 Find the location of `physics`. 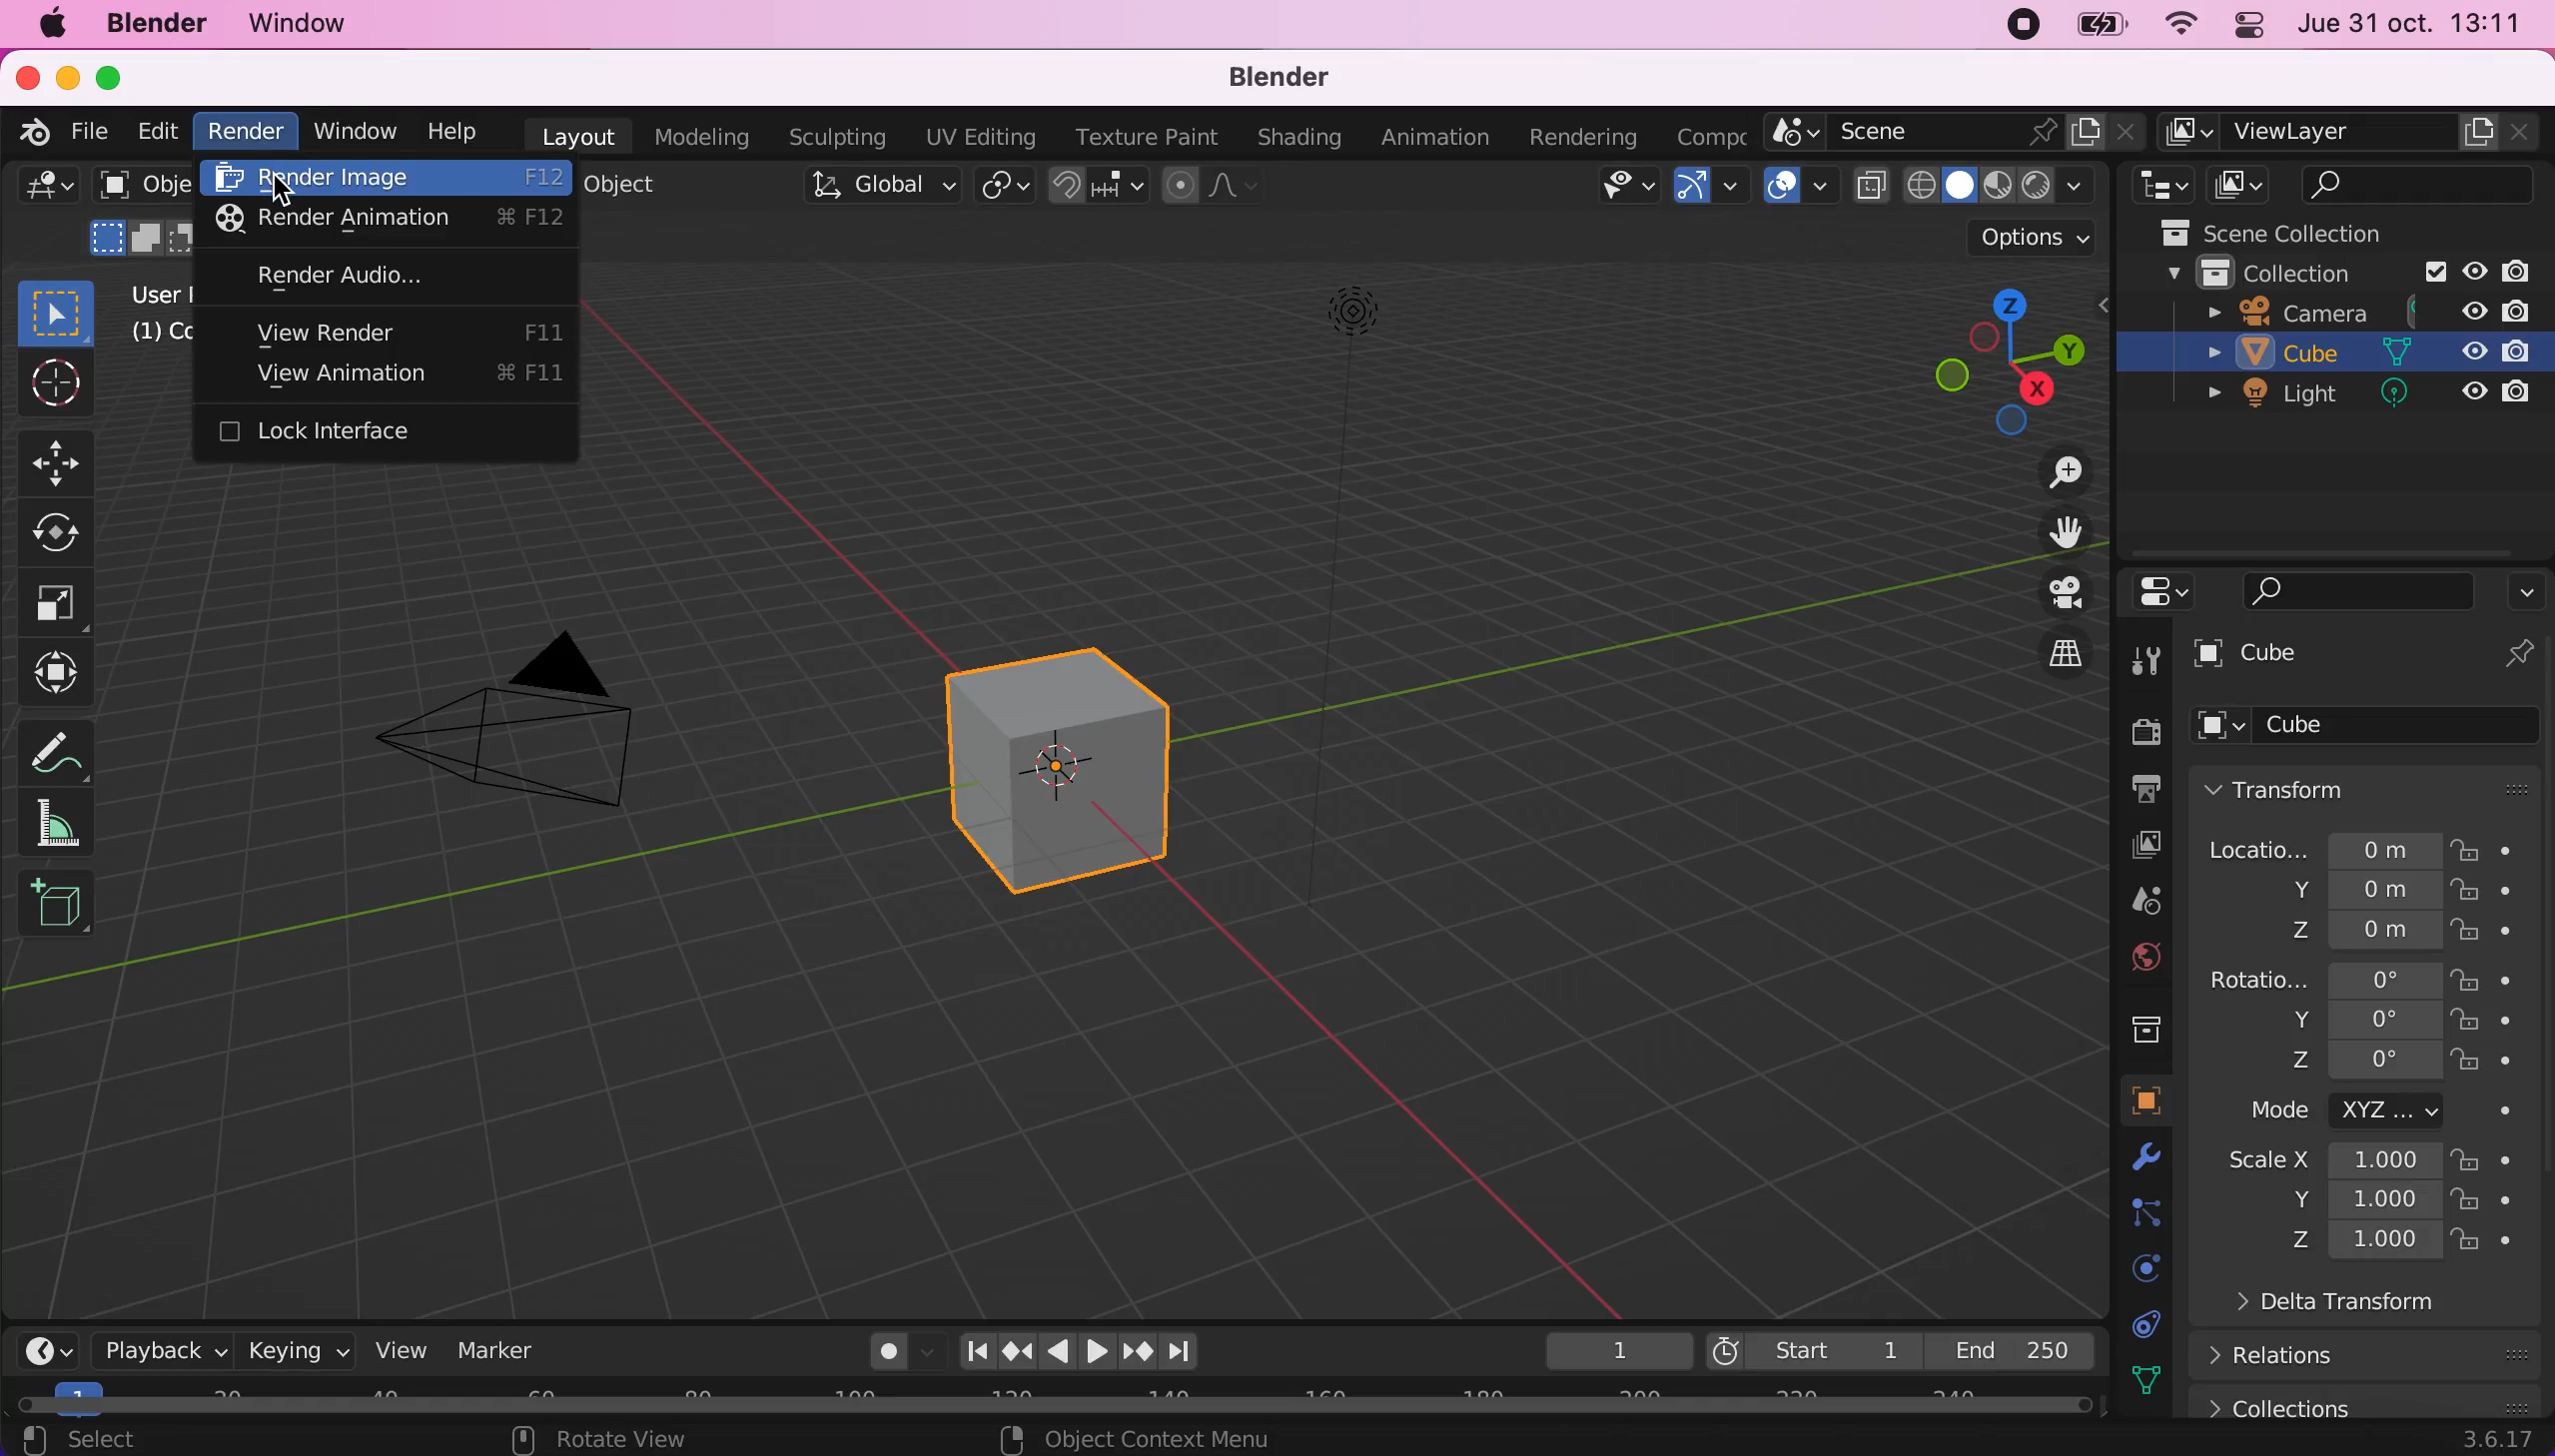

physics is located at coordinates (2137, 1266).